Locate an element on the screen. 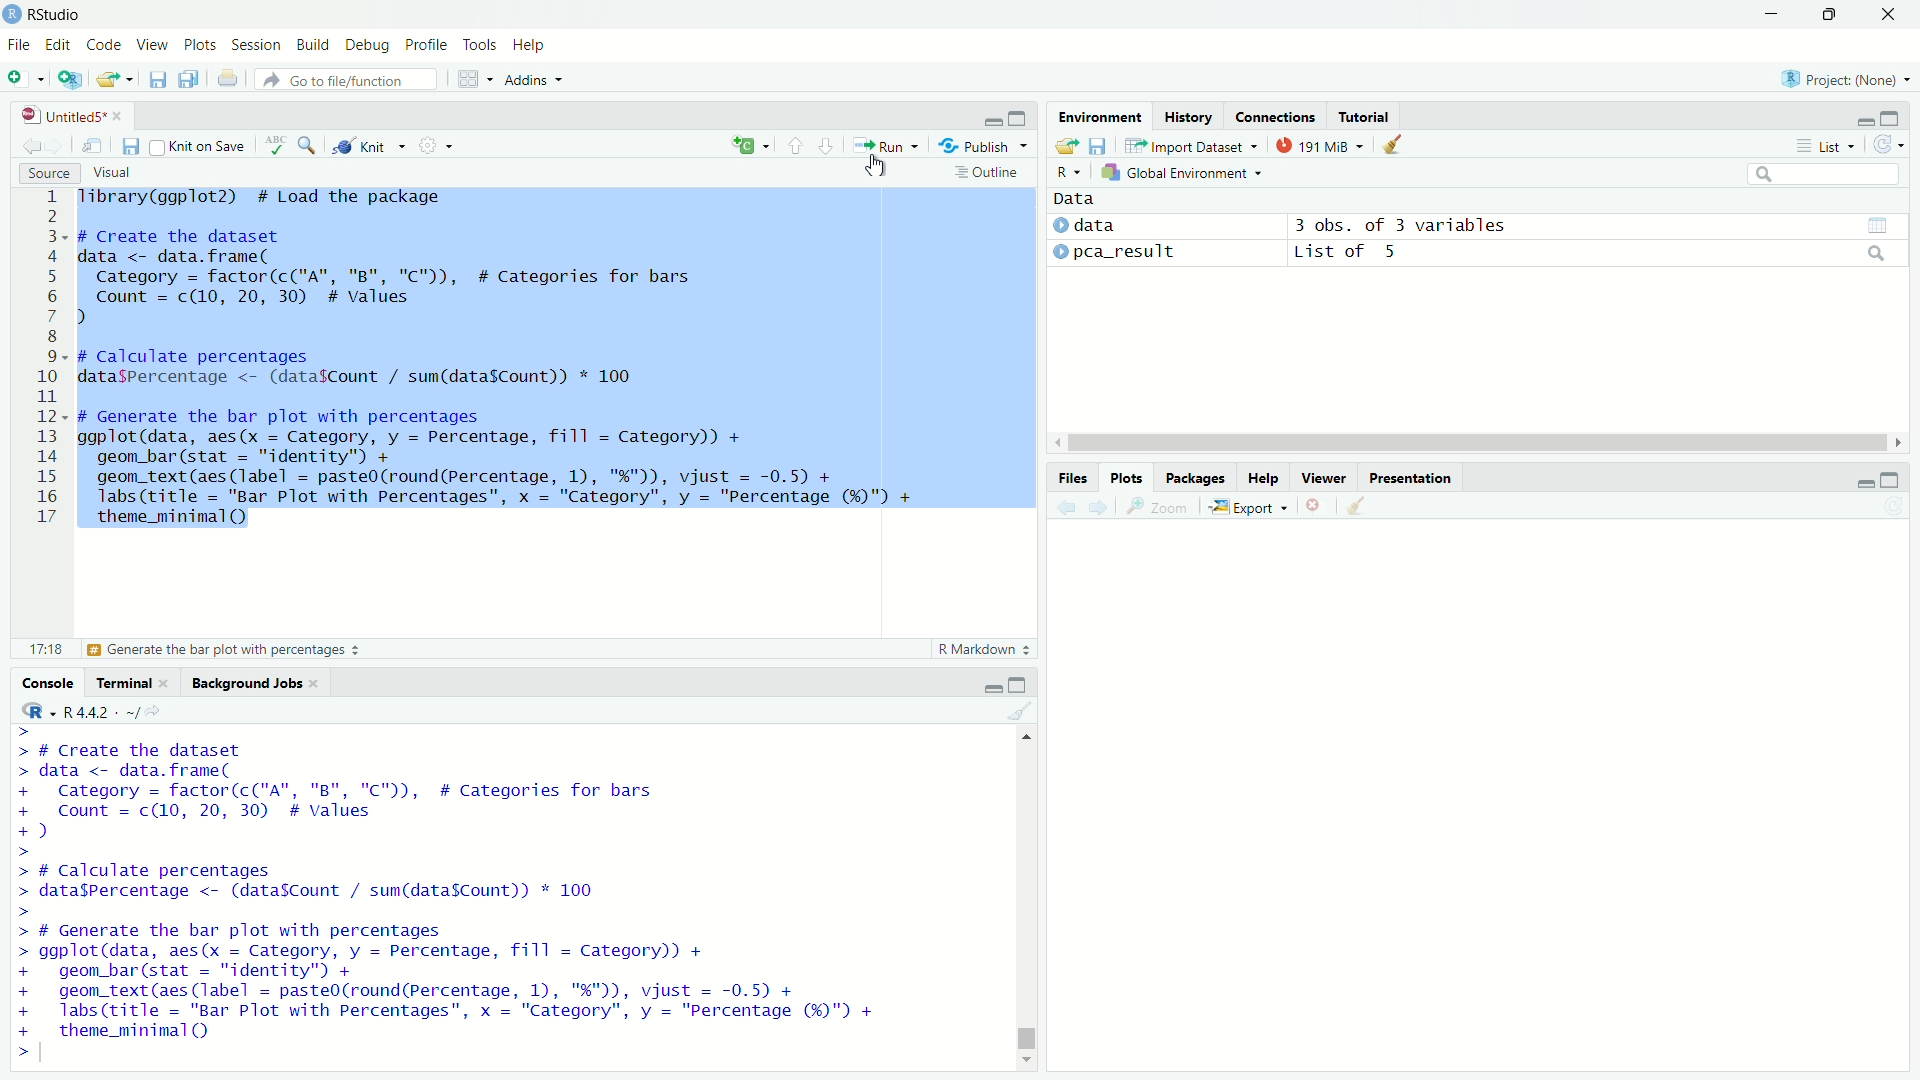 This screenshot has height=1080, width=1920. tools is located at coordinates (481, 46).